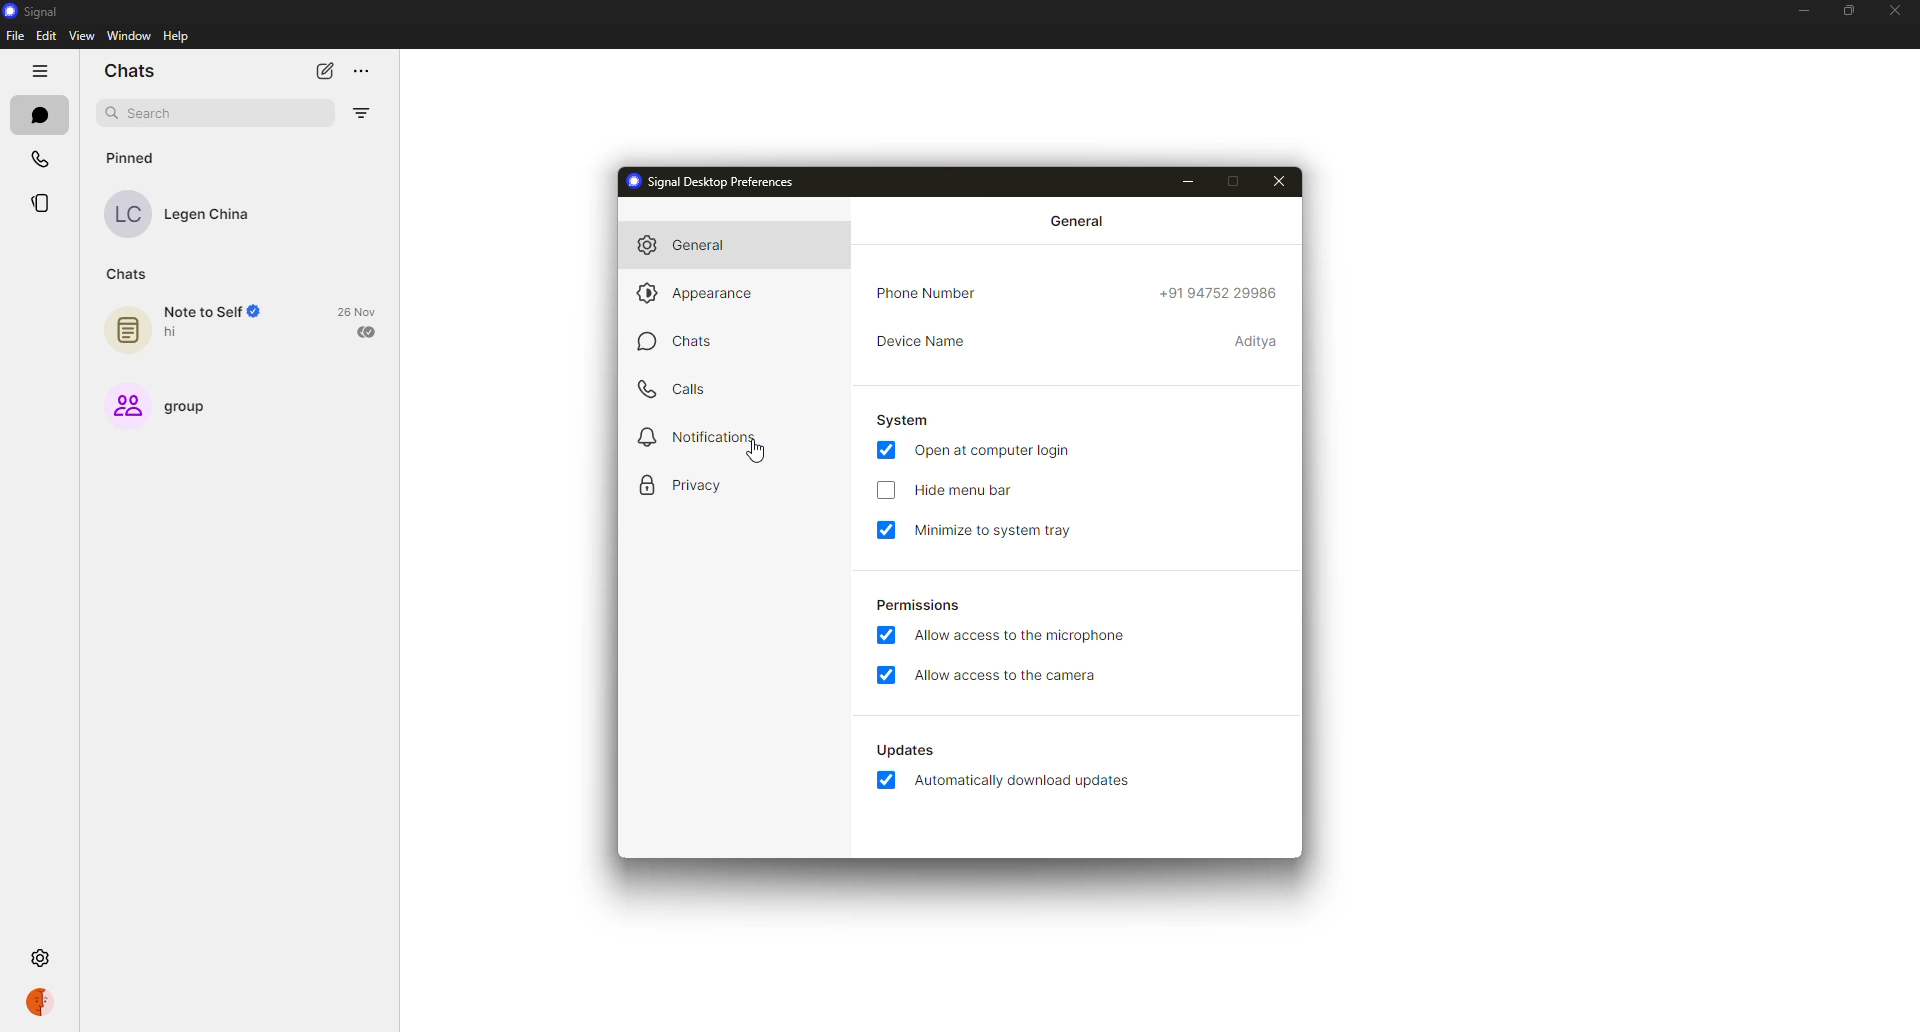 The height and width of the screenshot is (1032, 1920). Describe the element at coordinates (127, 406) in the screenshot. I see `Group Icon` at that location.